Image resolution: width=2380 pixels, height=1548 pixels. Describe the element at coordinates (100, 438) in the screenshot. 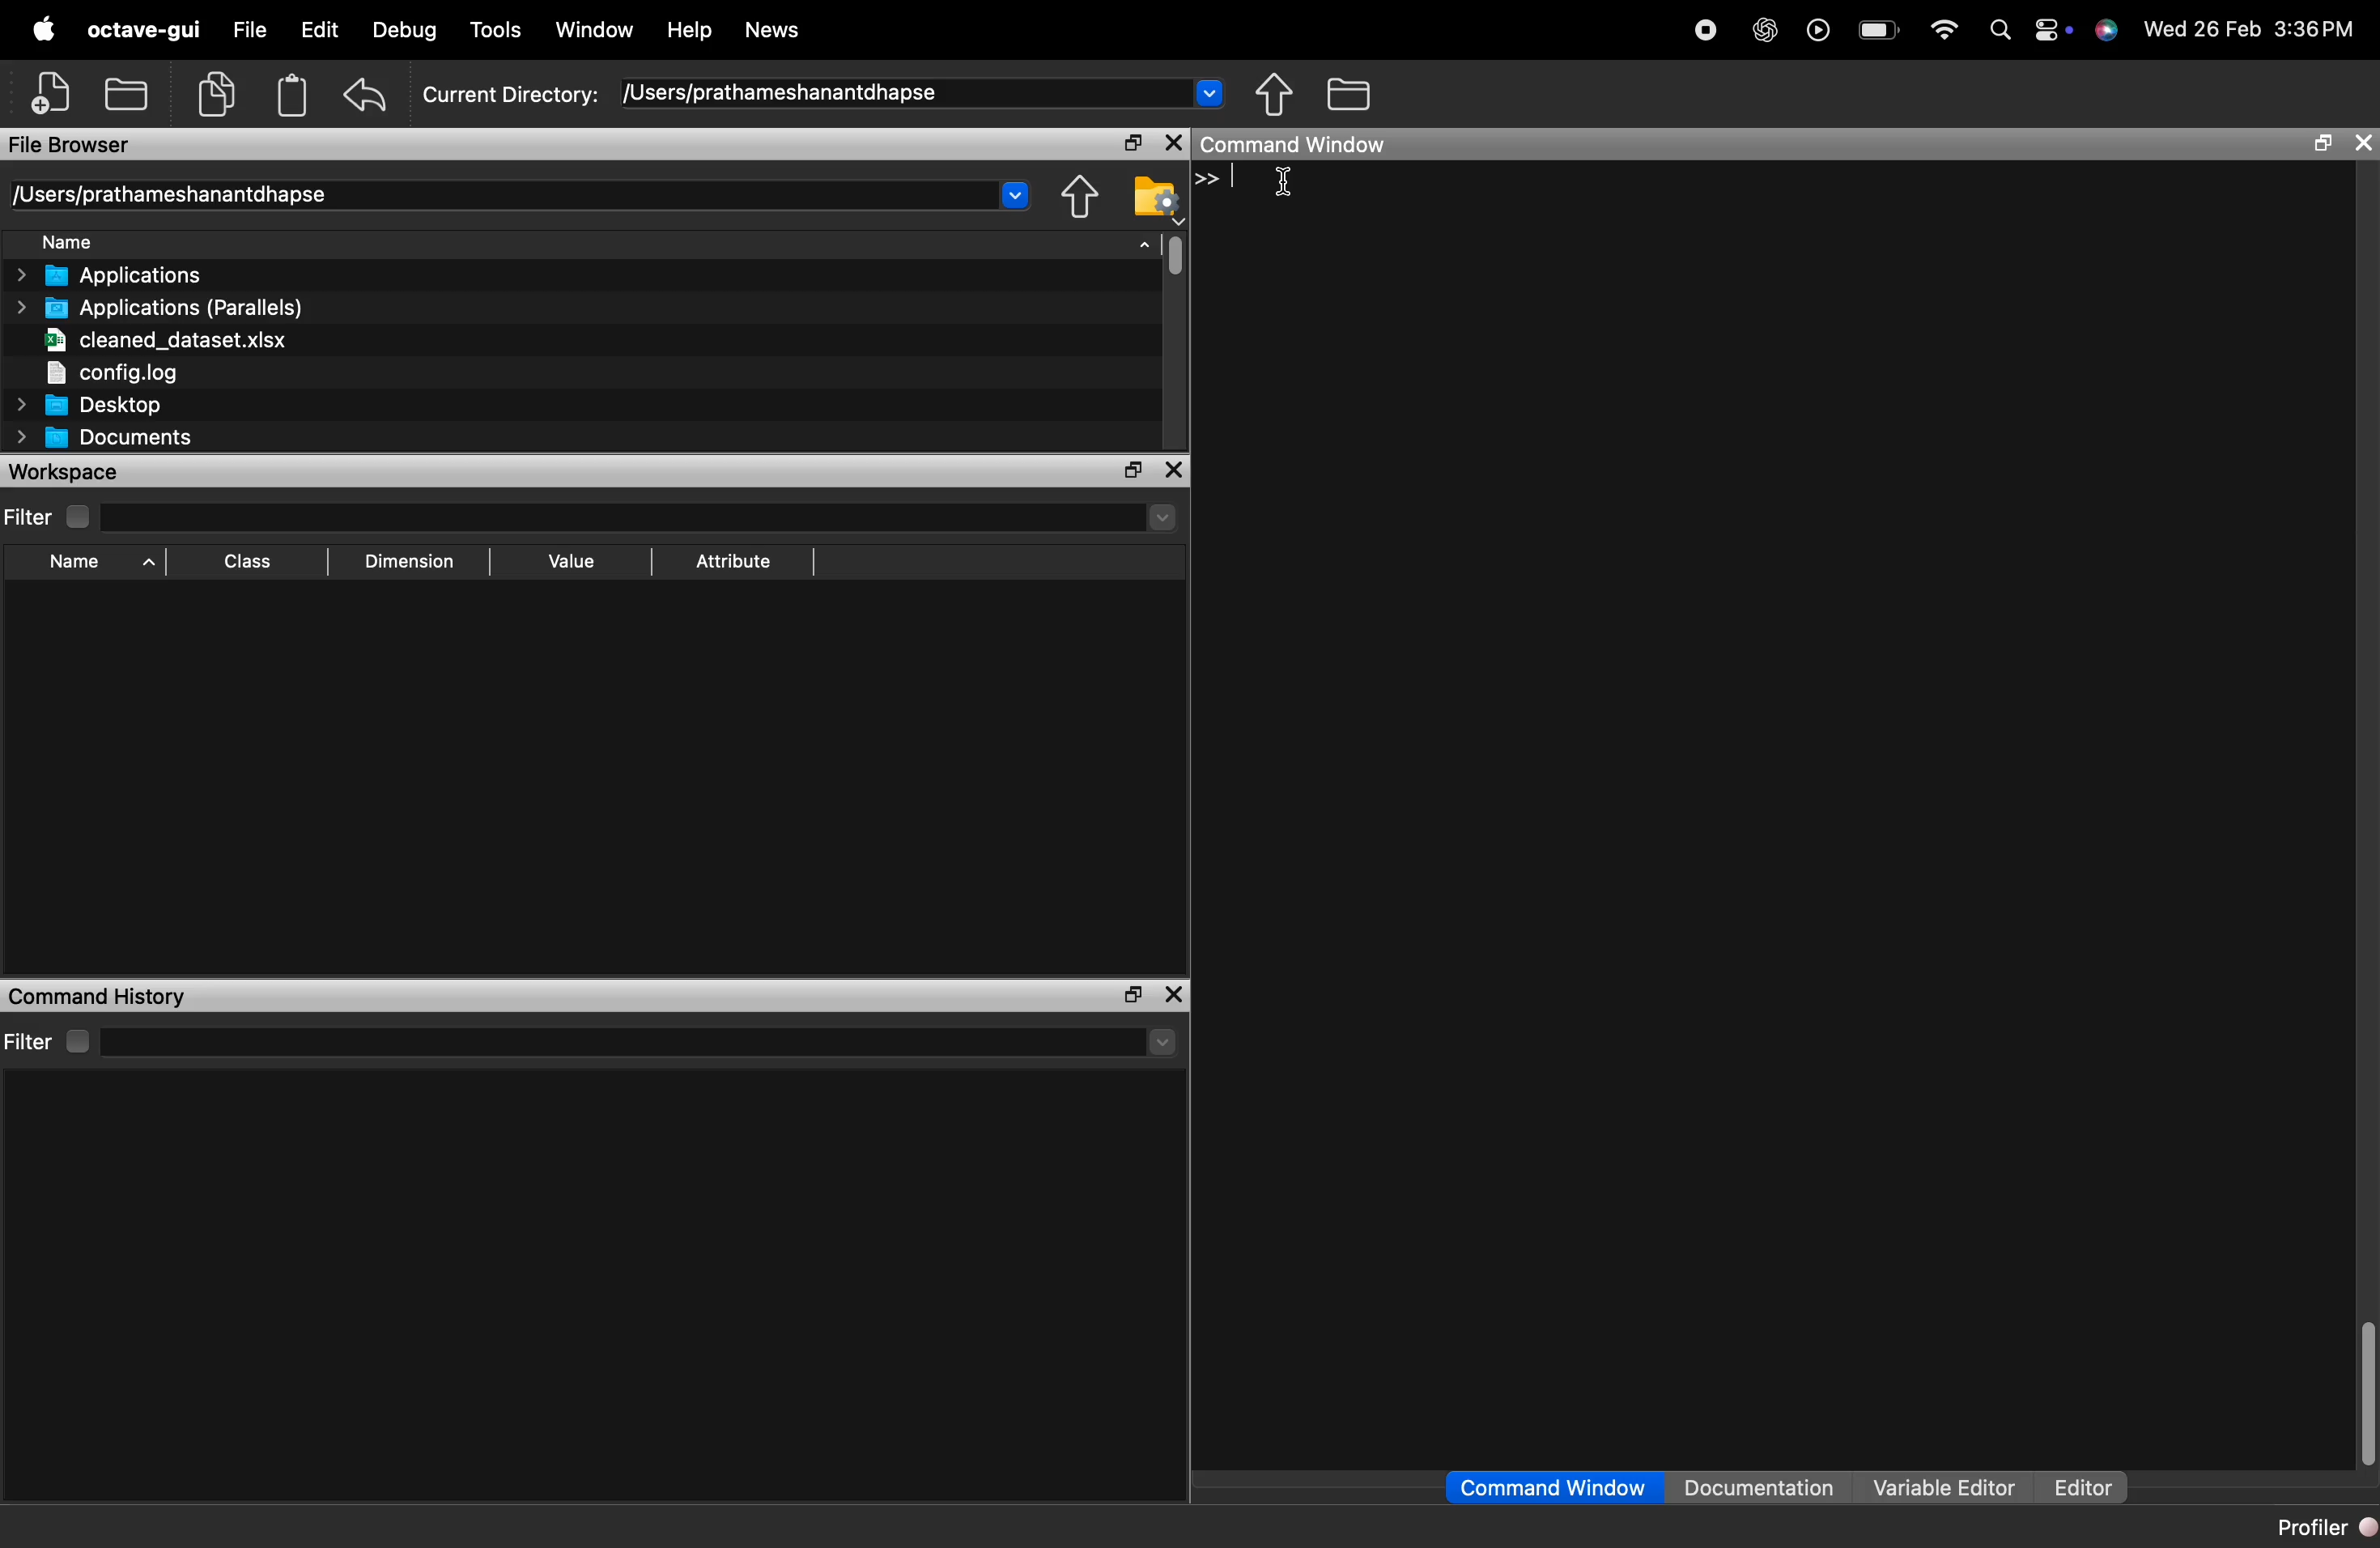

I see `Documents` at that location.